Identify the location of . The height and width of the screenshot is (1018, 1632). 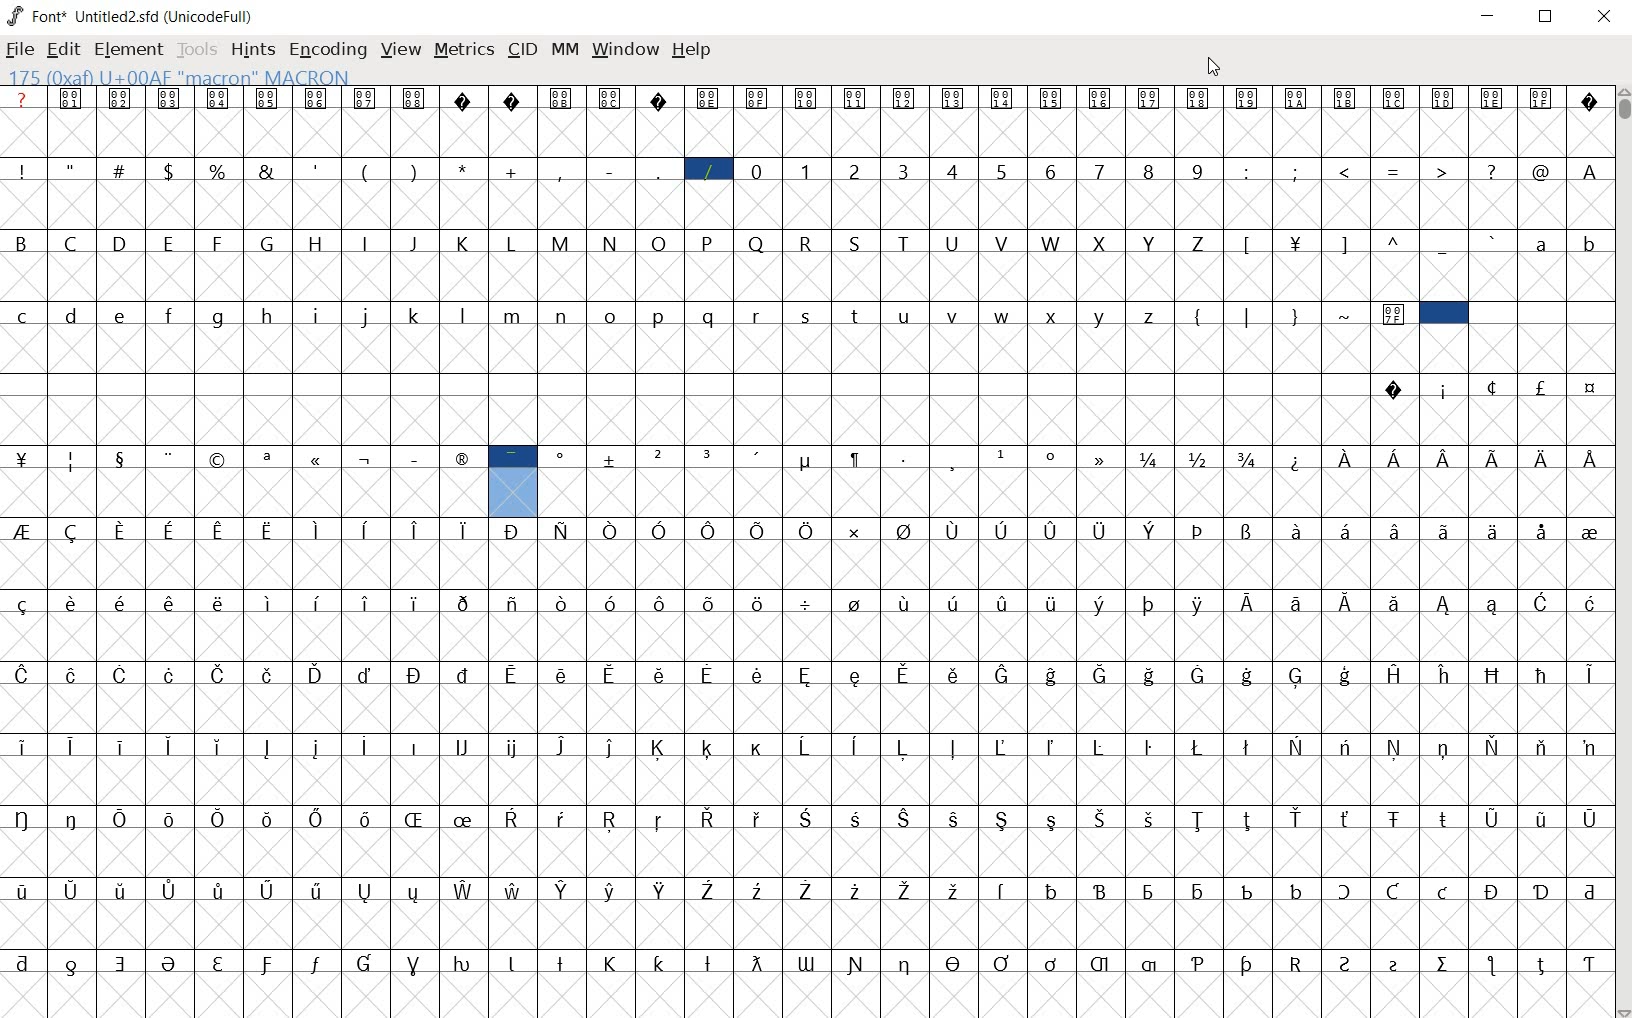
(243, 193).